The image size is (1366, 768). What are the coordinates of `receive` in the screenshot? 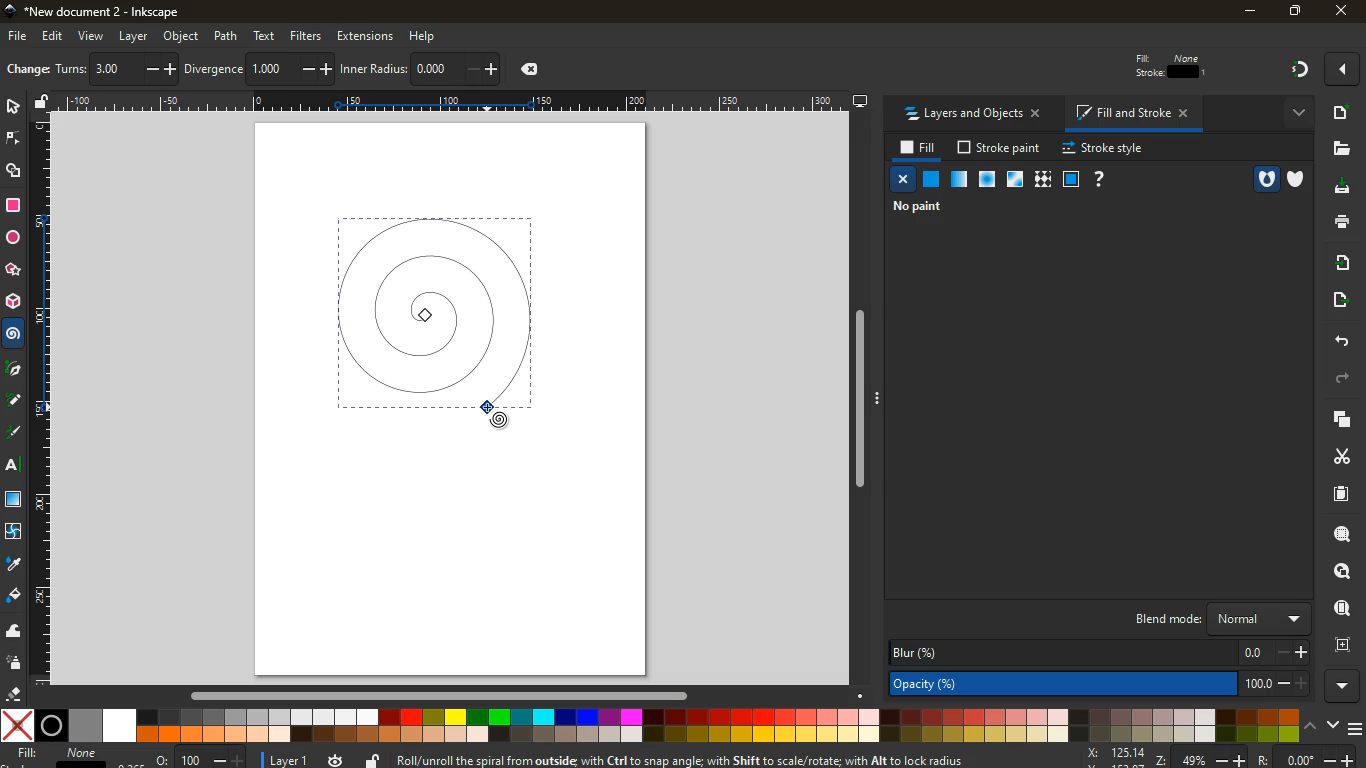 It's located at (1340, 264).